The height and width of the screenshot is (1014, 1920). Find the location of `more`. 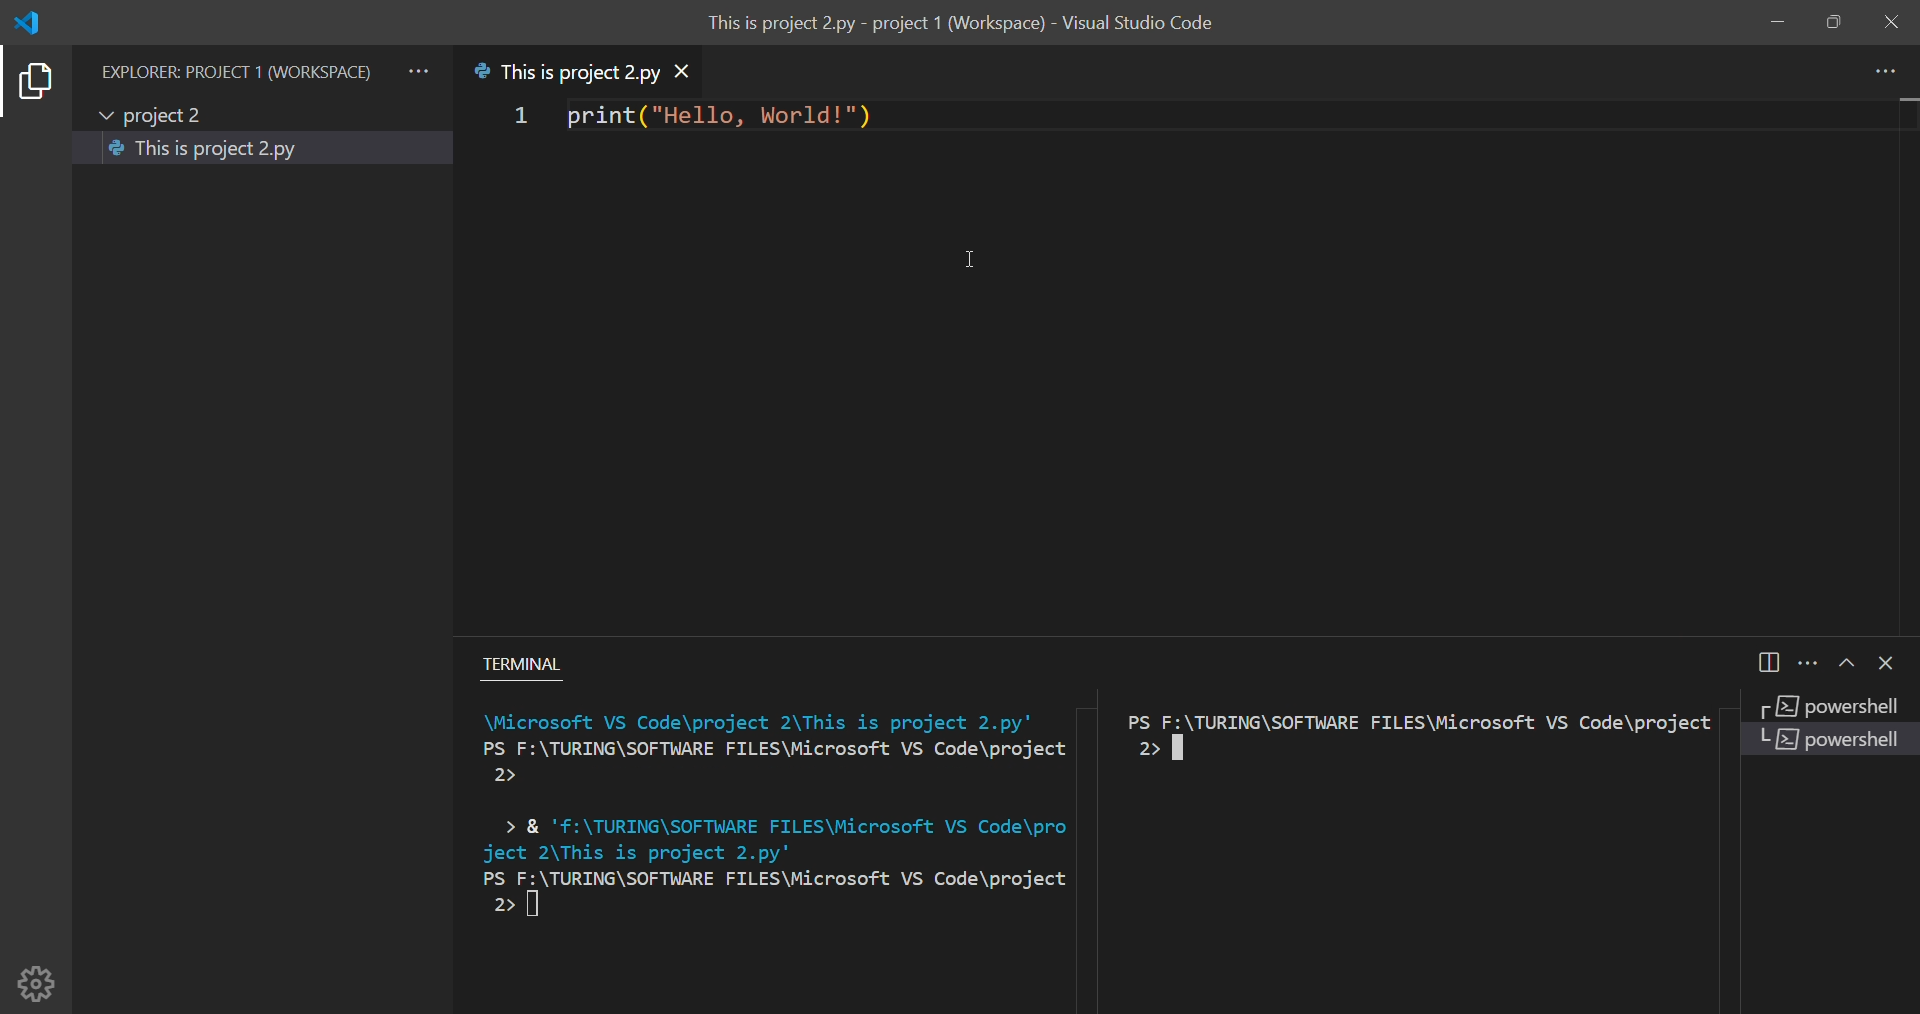

more is located at coordinates (1885, 70).